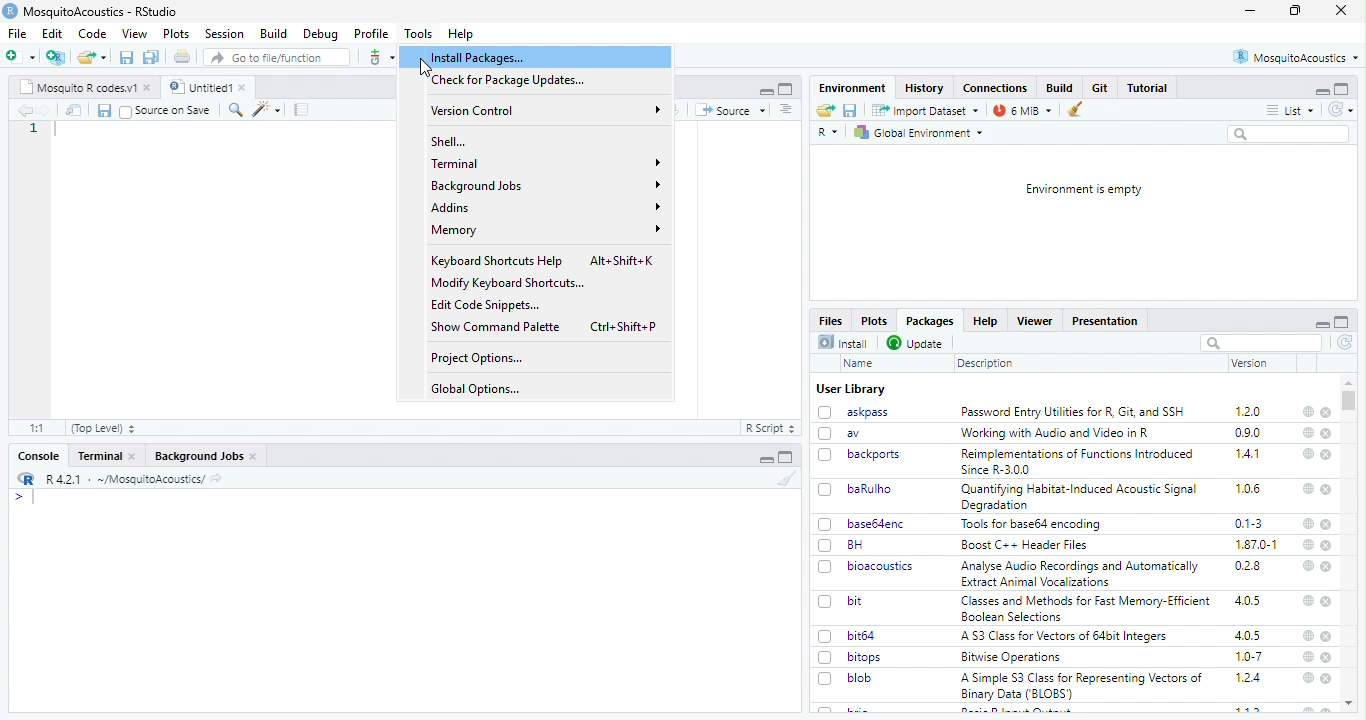 The height and width of the screenshot is (720, 1366). What do you see at coordinates (1066, 637) in the screenshot?
I see `A 'S3 Class for Vectors of 64bit Integers` at bounding box center [1066, 637].